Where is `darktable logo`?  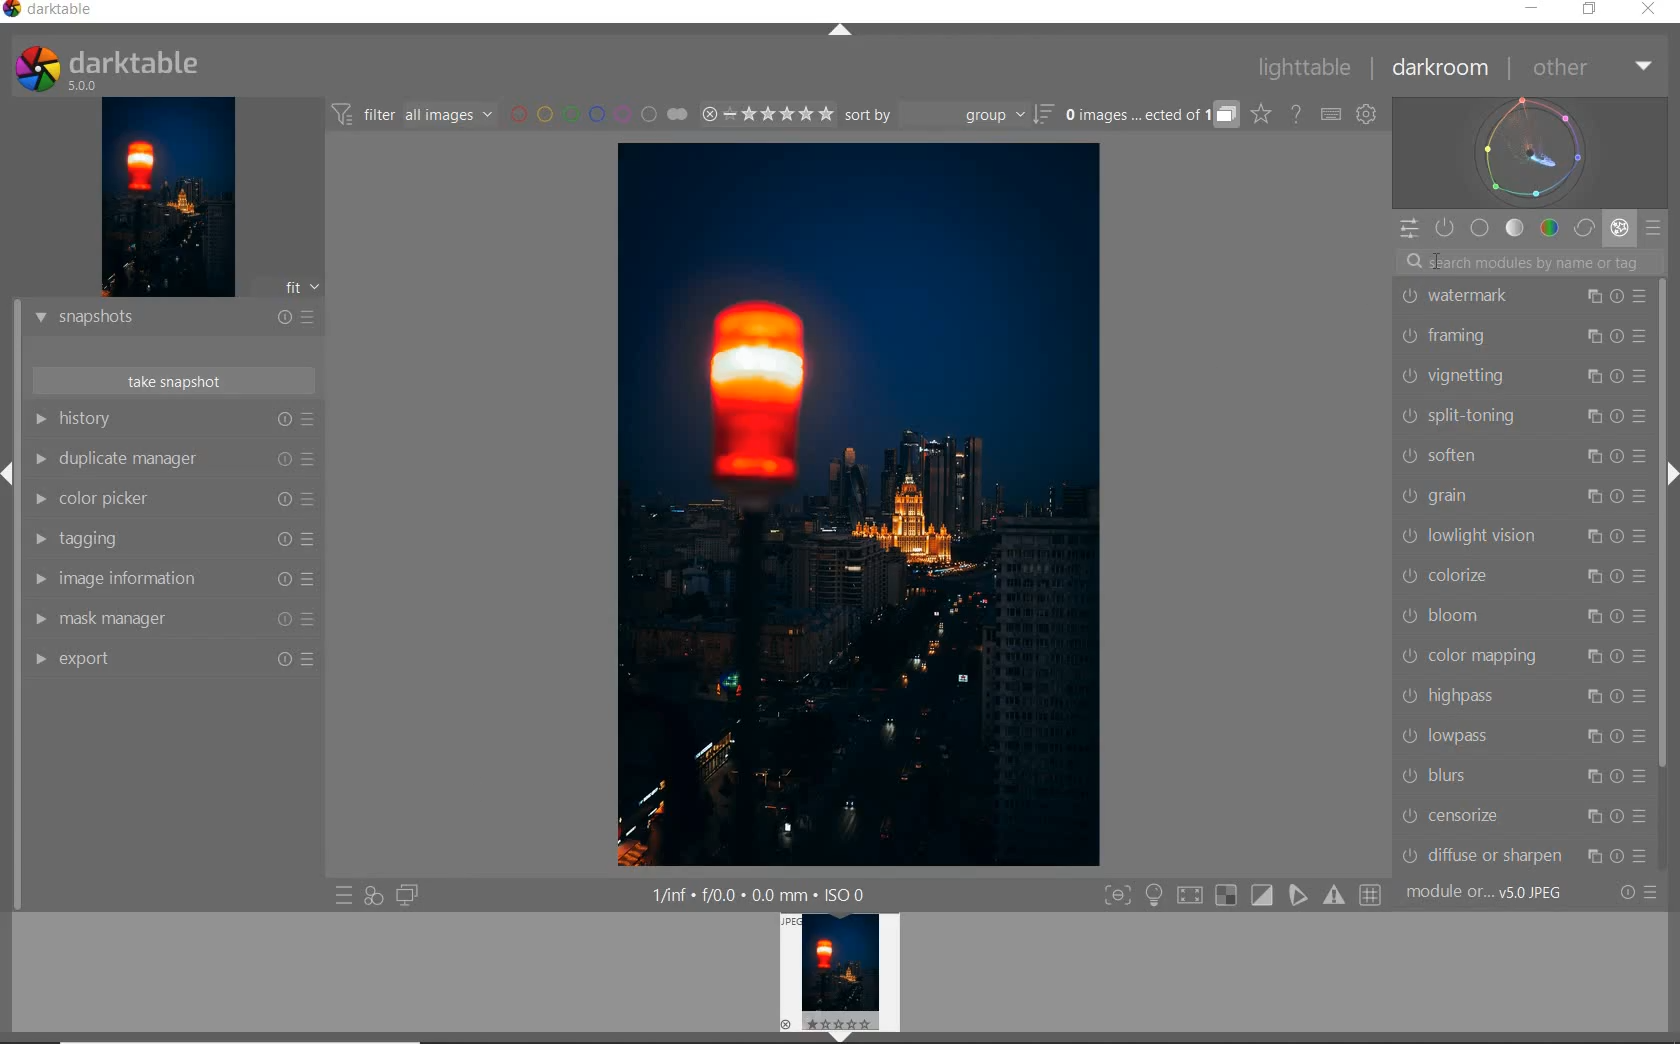
darktable logo is located at coordinates (32, 68).